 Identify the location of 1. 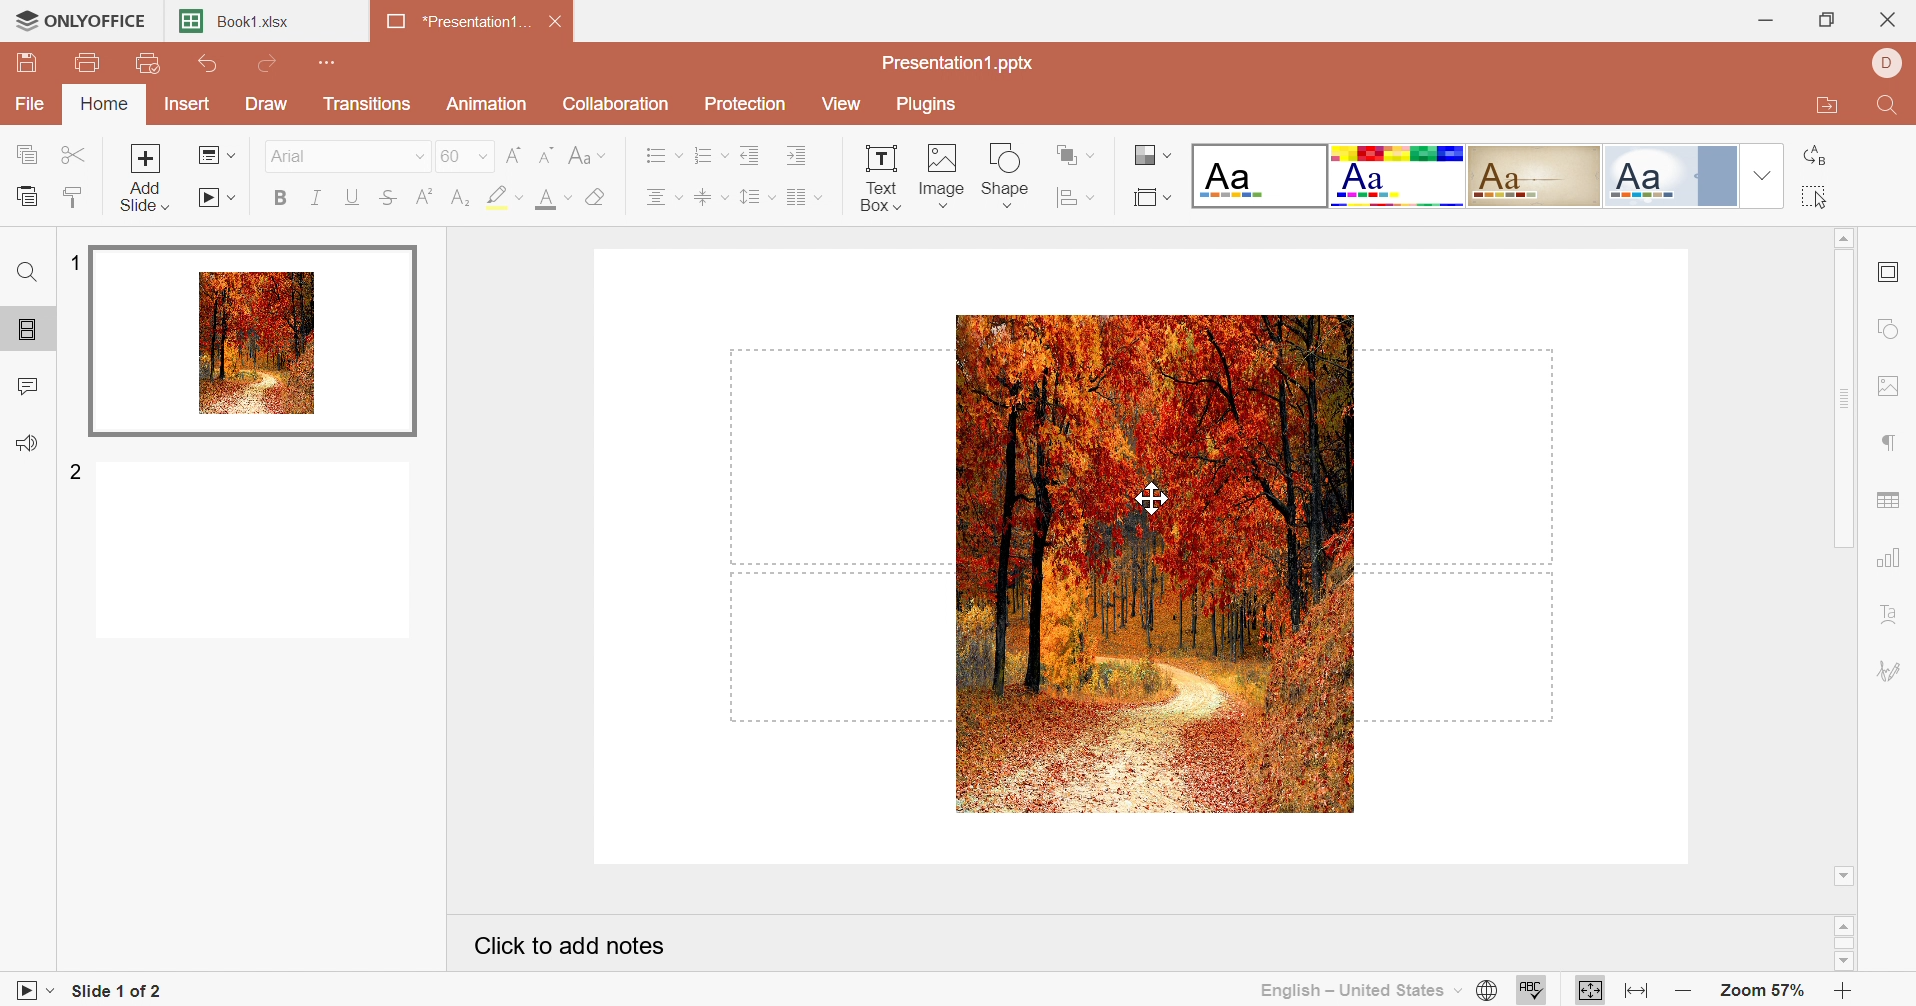
(75, 262).